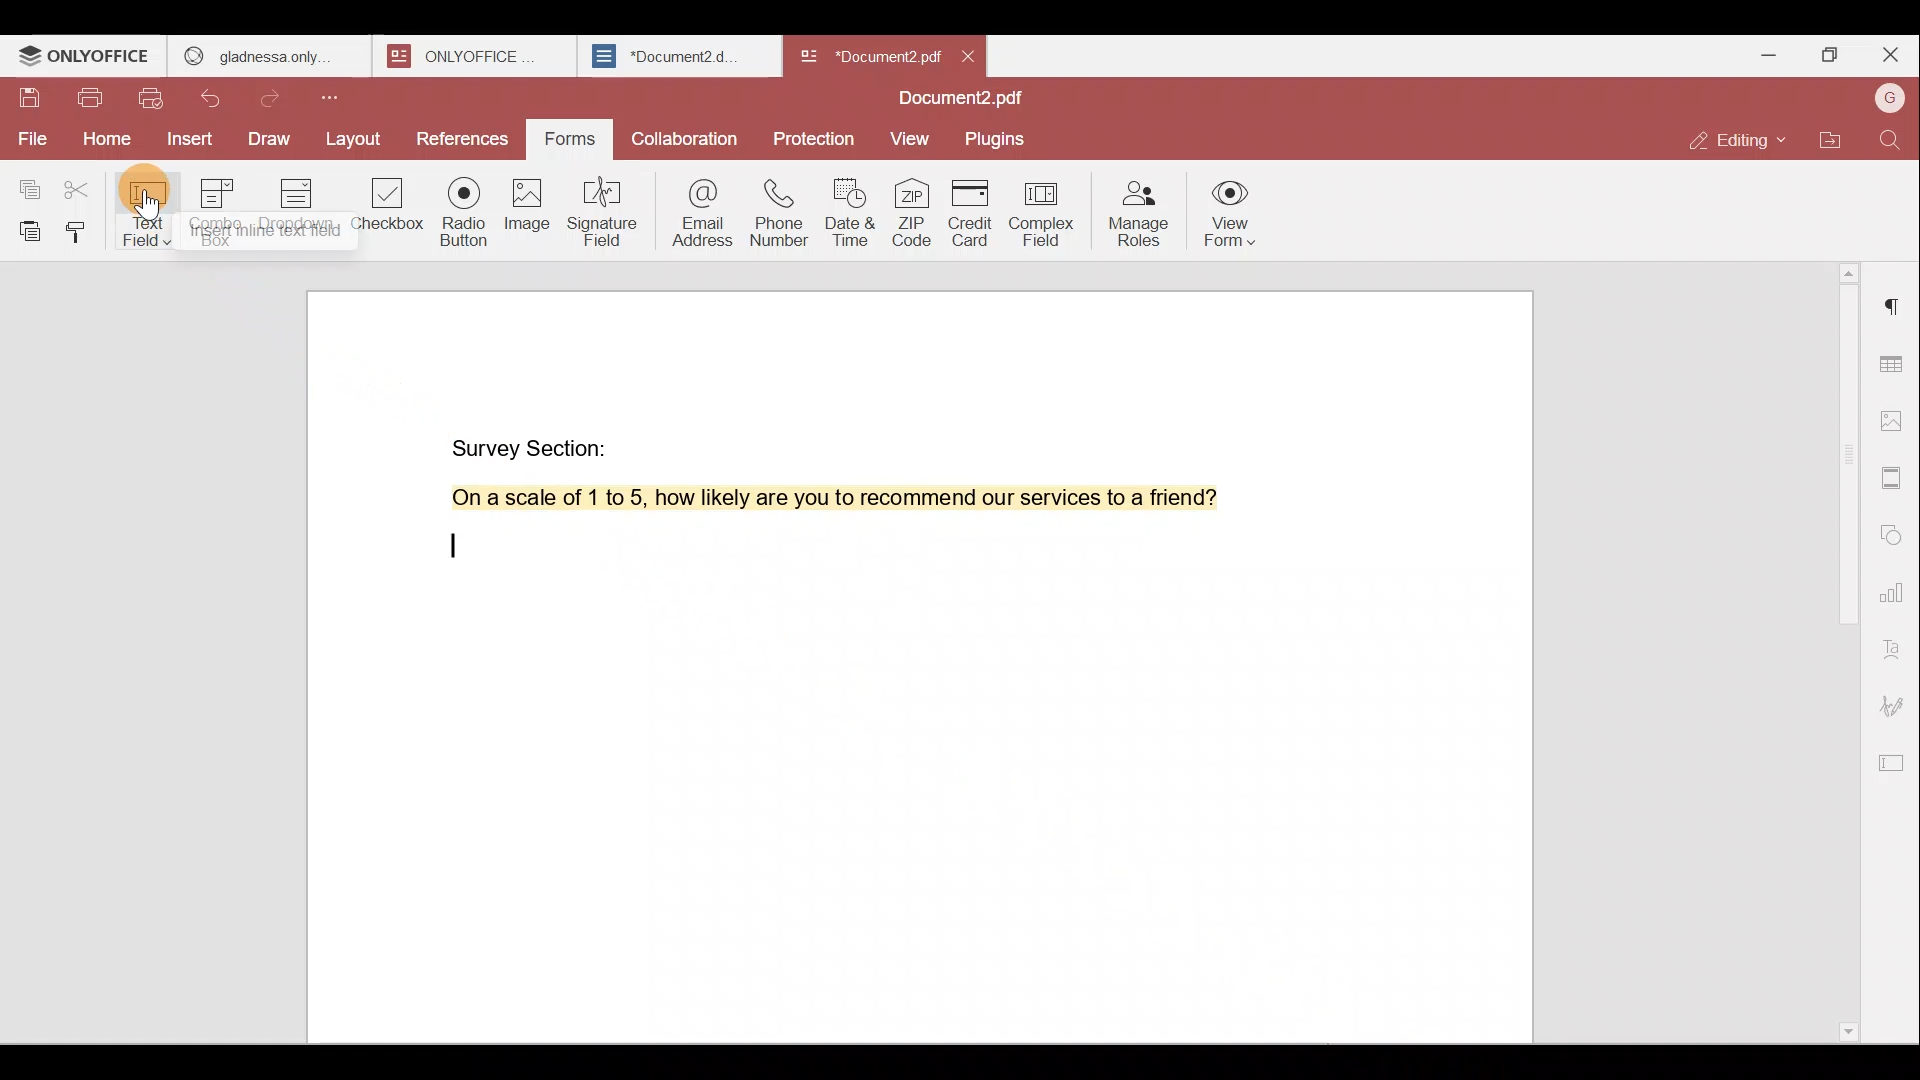  I want to click on Paragraph settings, so click(1895, 305).